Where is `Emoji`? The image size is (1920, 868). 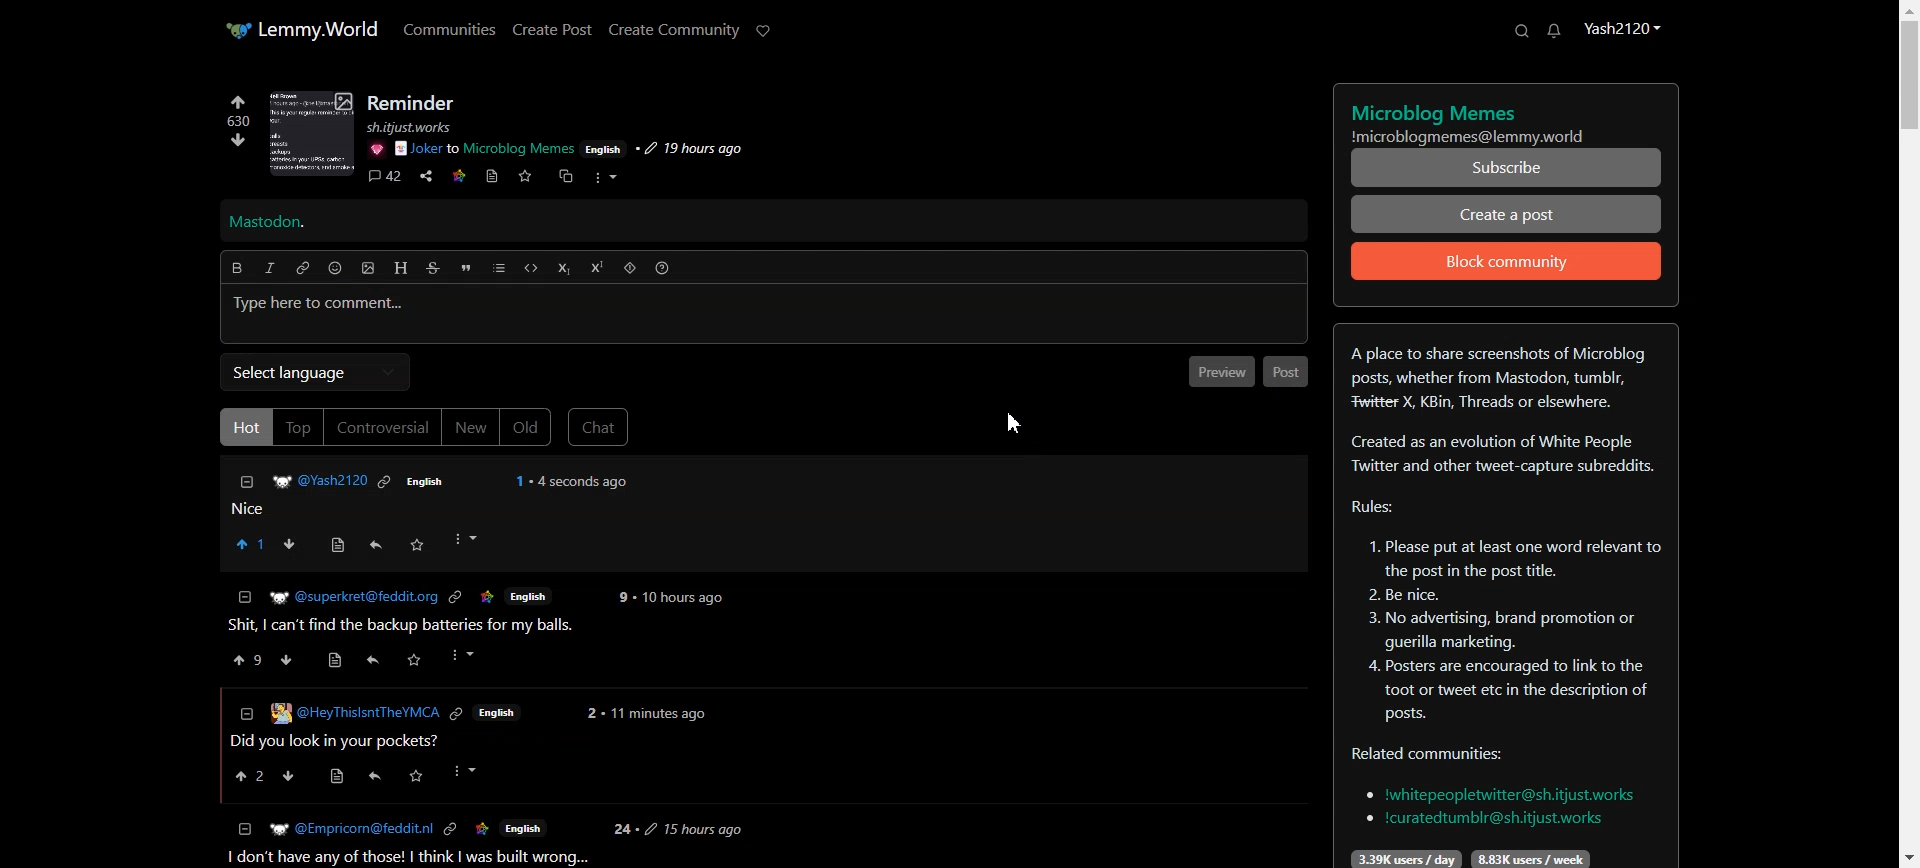
Emoji is located at coordinates (336, 268).